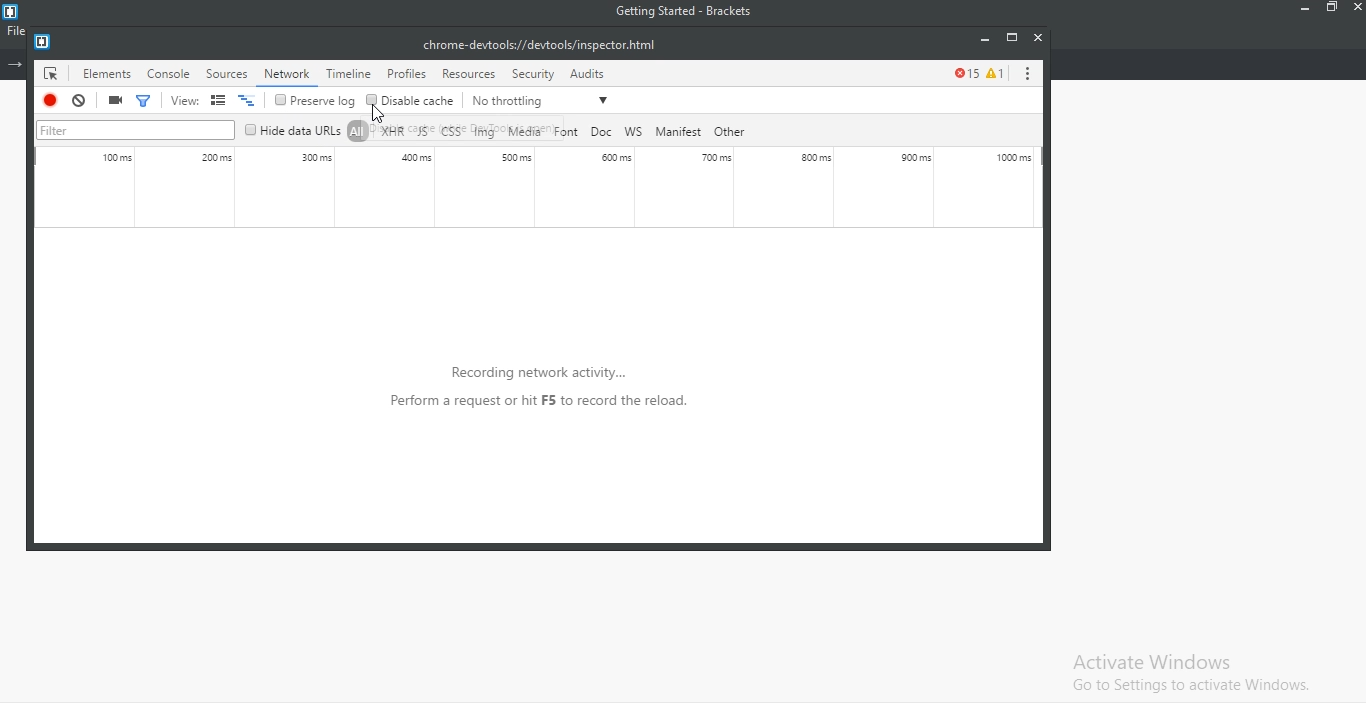  I want to click on error tracker, so click(978, 72).